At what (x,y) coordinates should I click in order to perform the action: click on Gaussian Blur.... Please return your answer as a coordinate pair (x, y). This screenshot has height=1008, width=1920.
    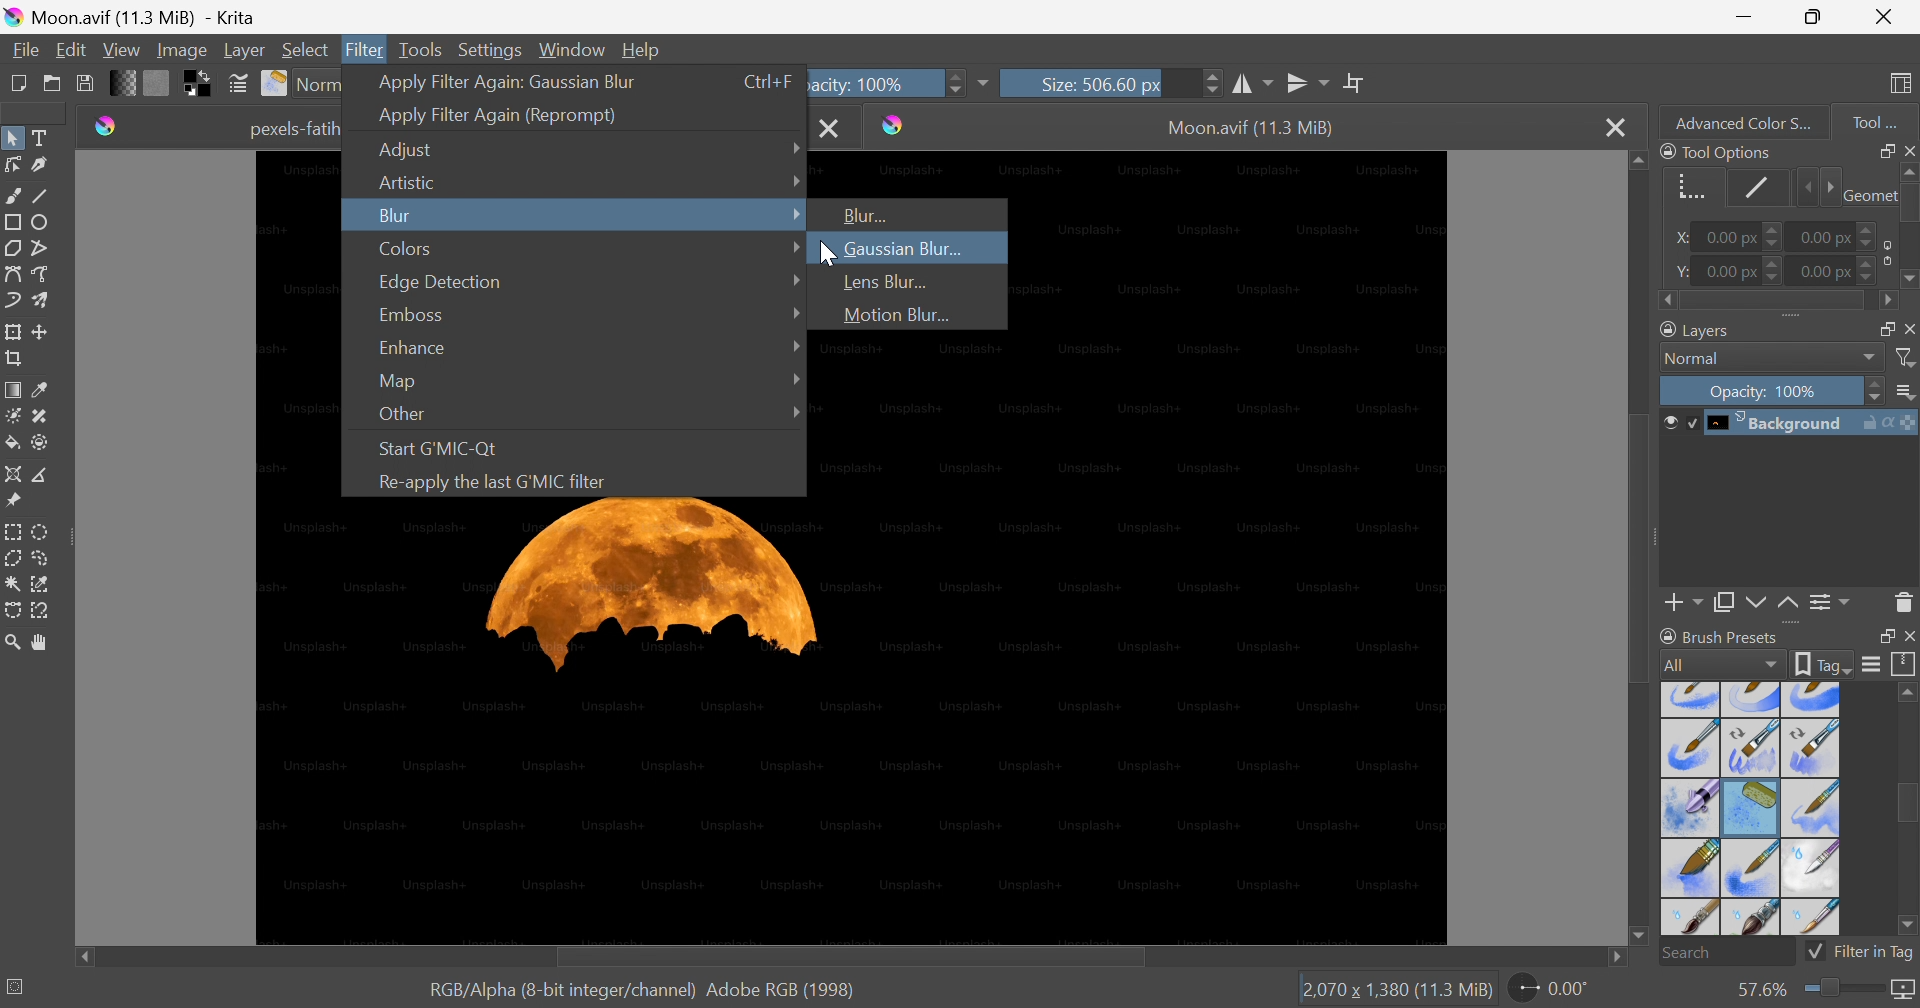
    Looking at the image, I should click on (899, 248).